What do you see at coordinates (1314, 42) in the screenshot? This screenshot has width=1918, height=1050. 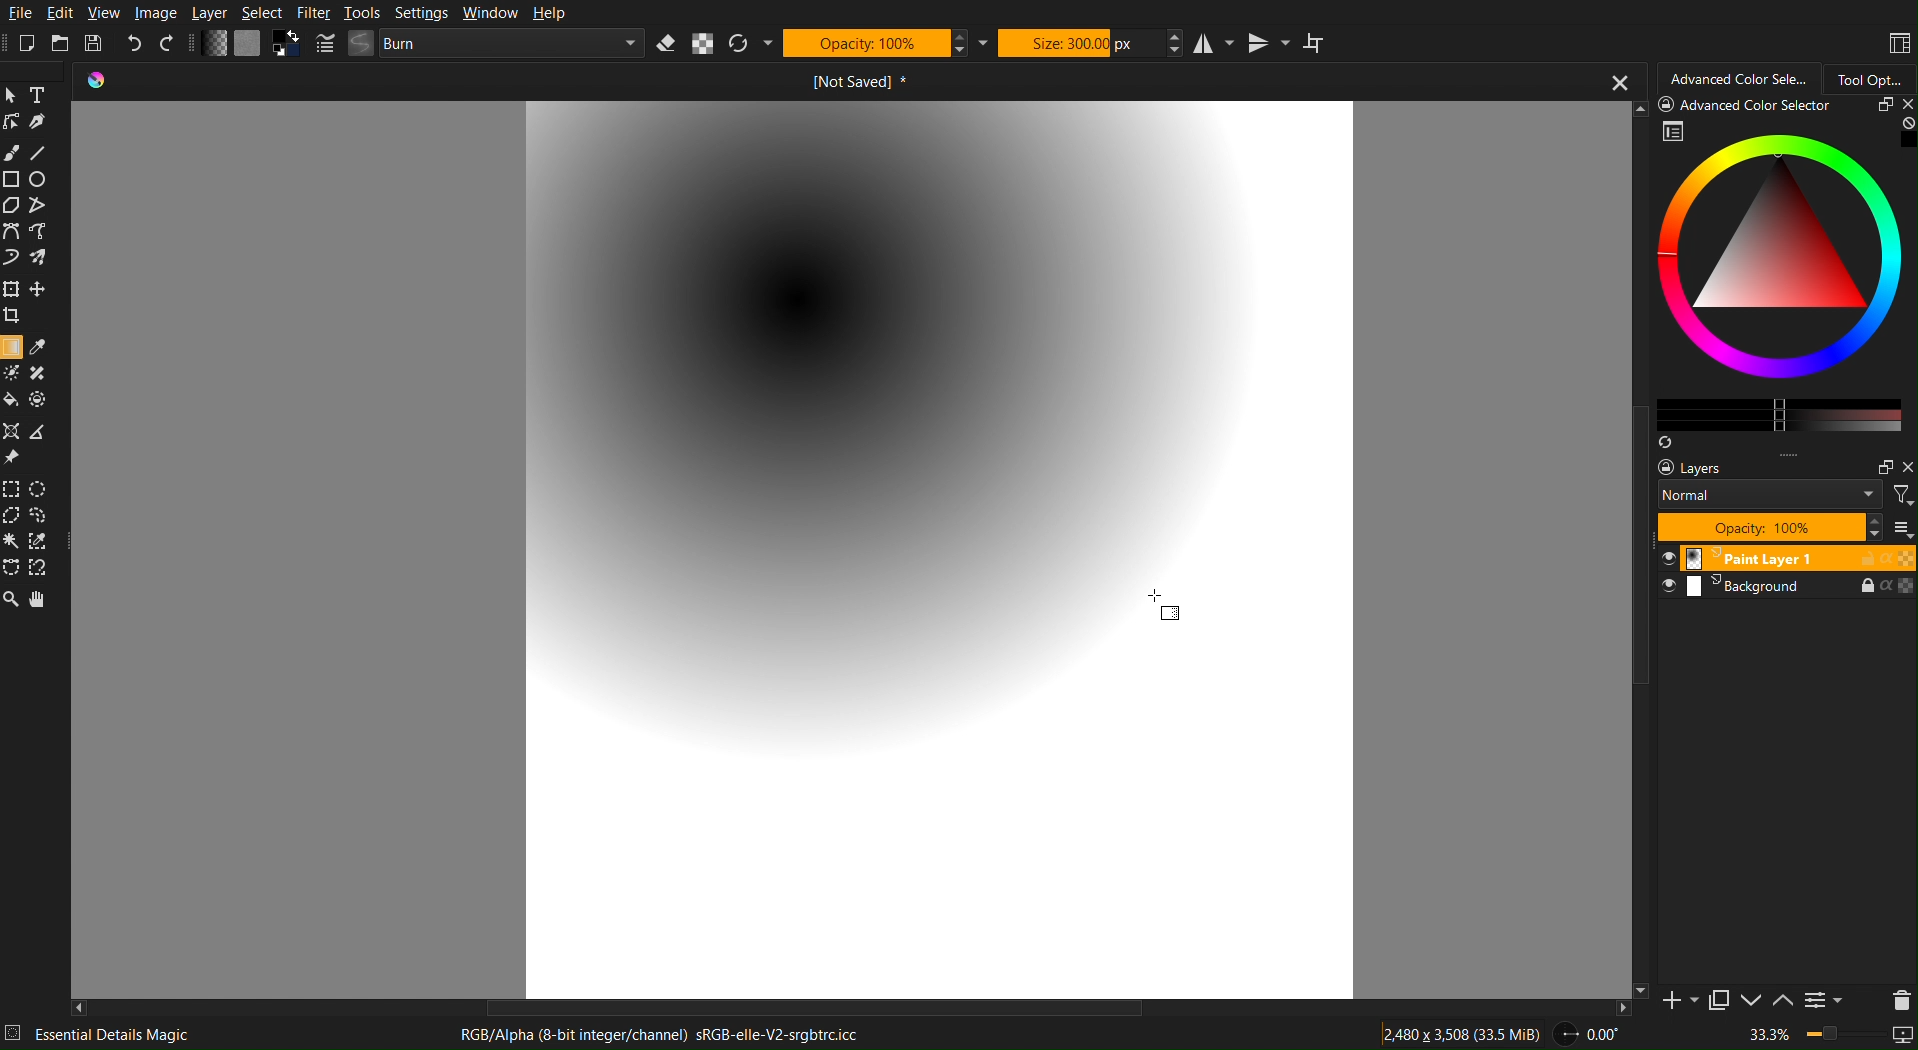 I see `Wrap Around` at bounding box center [1314, 42].